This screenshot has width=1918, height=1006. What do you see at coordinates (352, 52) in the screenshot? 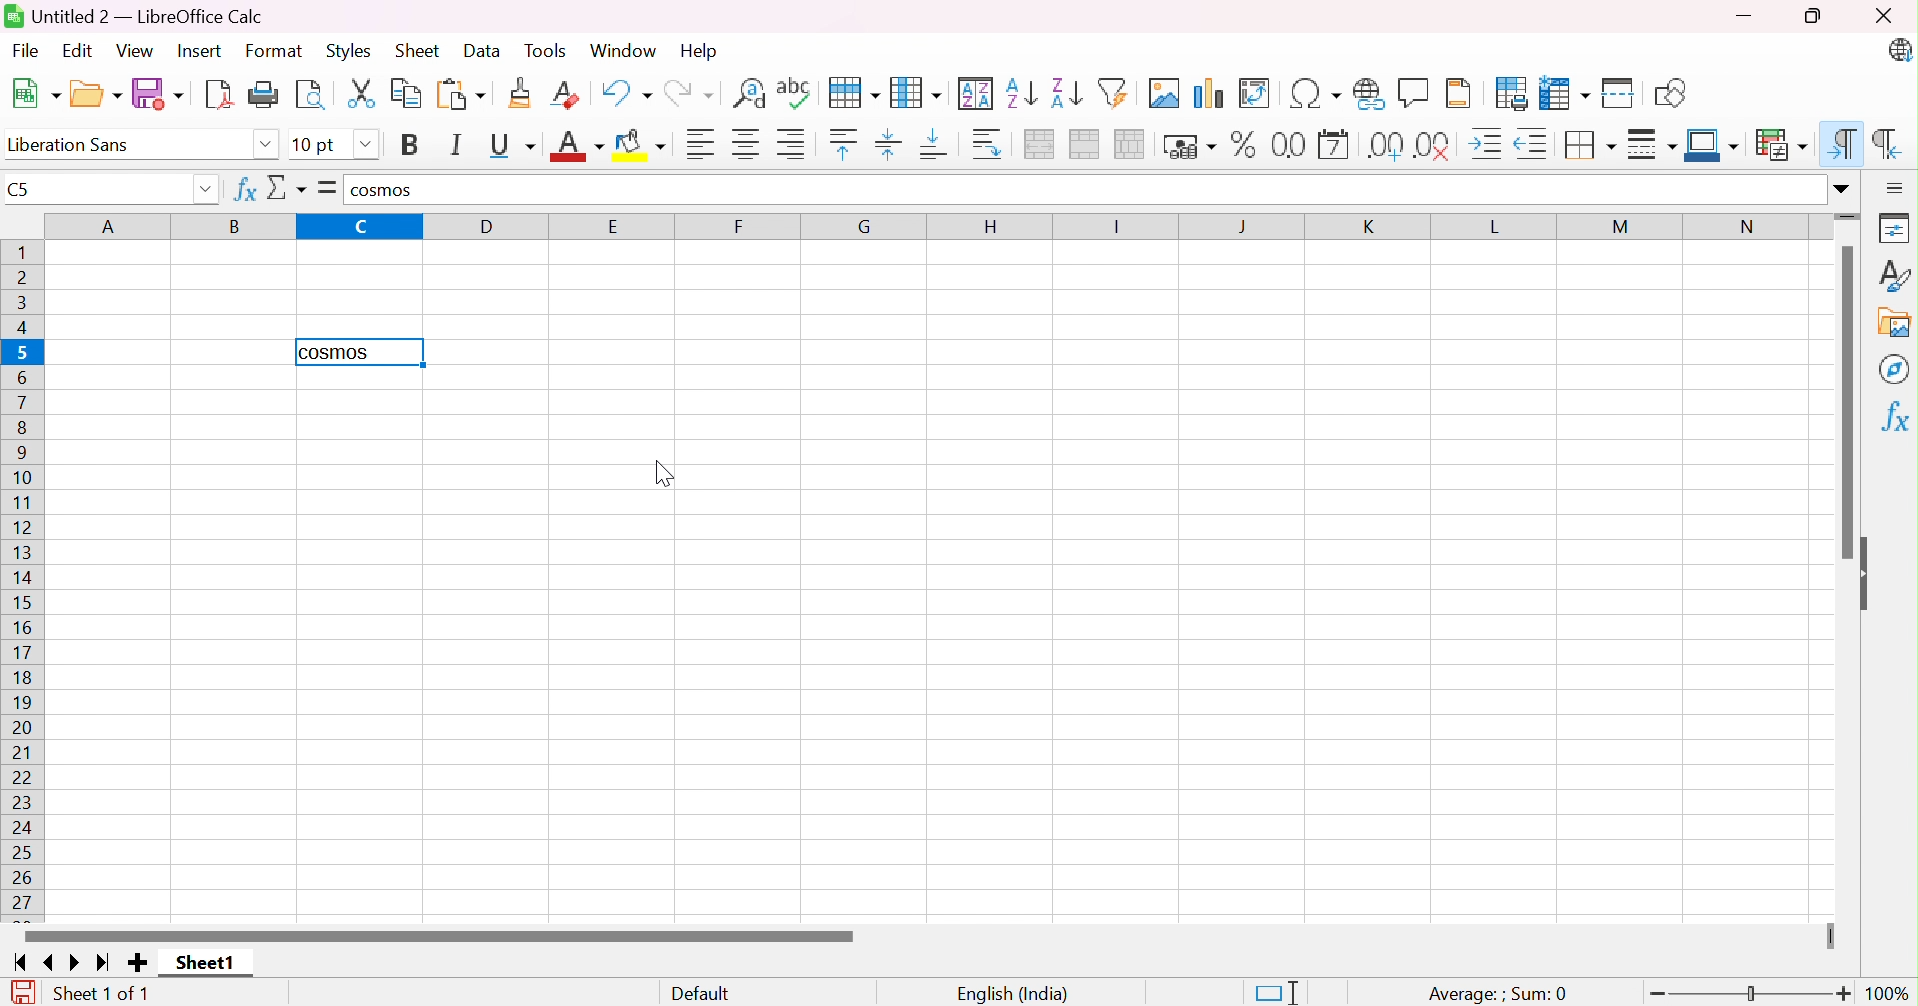
I see `Styles` at bounding box center [352, 52].